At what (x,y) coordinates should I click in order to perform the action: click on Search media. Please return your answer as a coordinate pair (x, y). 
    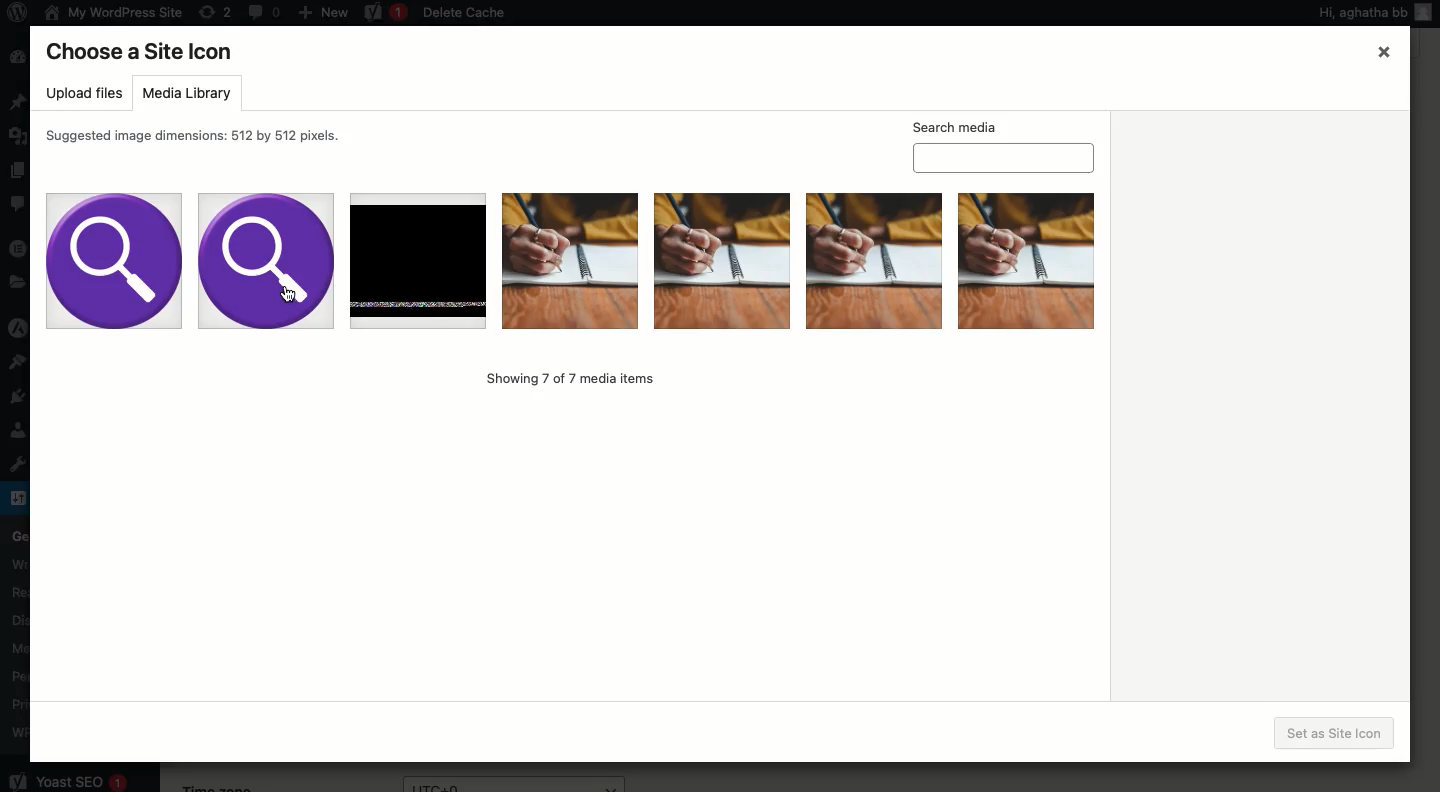
    Looking at the image, I should click on (1003, 145).